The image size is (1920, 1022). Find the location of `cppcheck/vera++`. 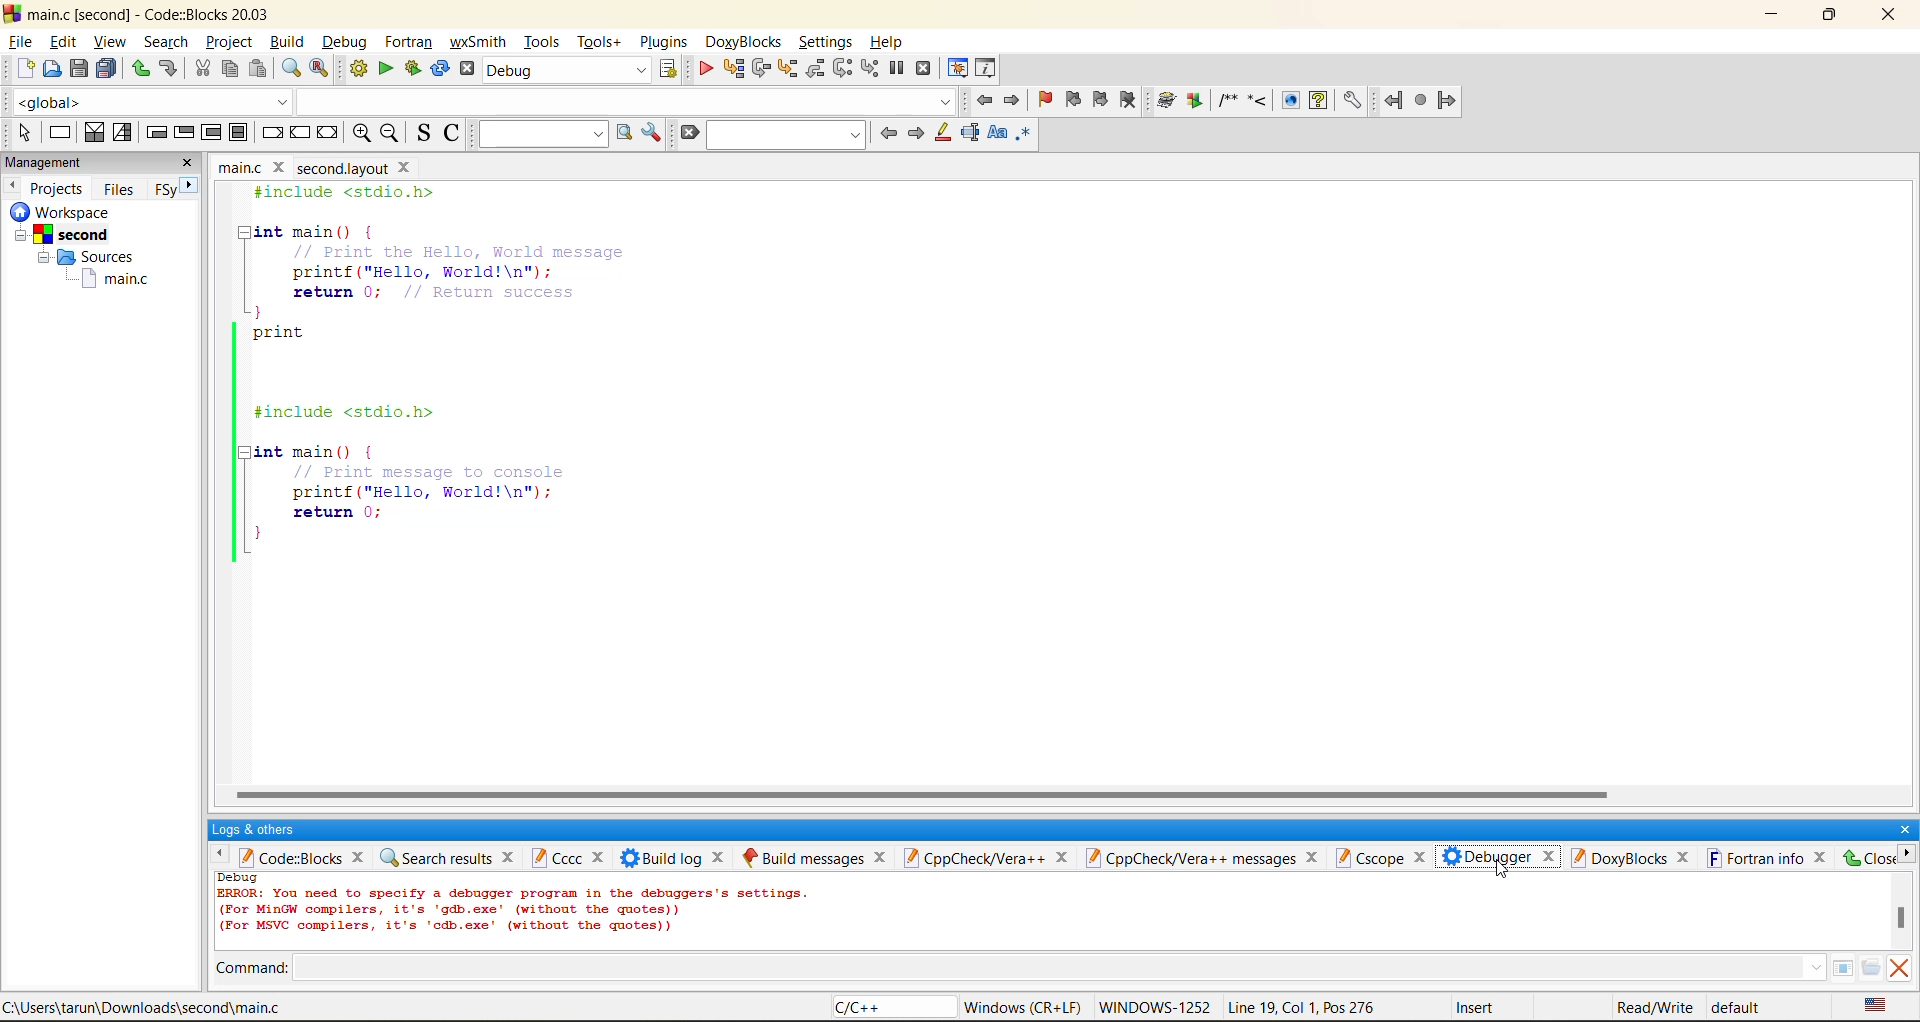

cppcheck/vera++ is located at coordinates (990, 859).